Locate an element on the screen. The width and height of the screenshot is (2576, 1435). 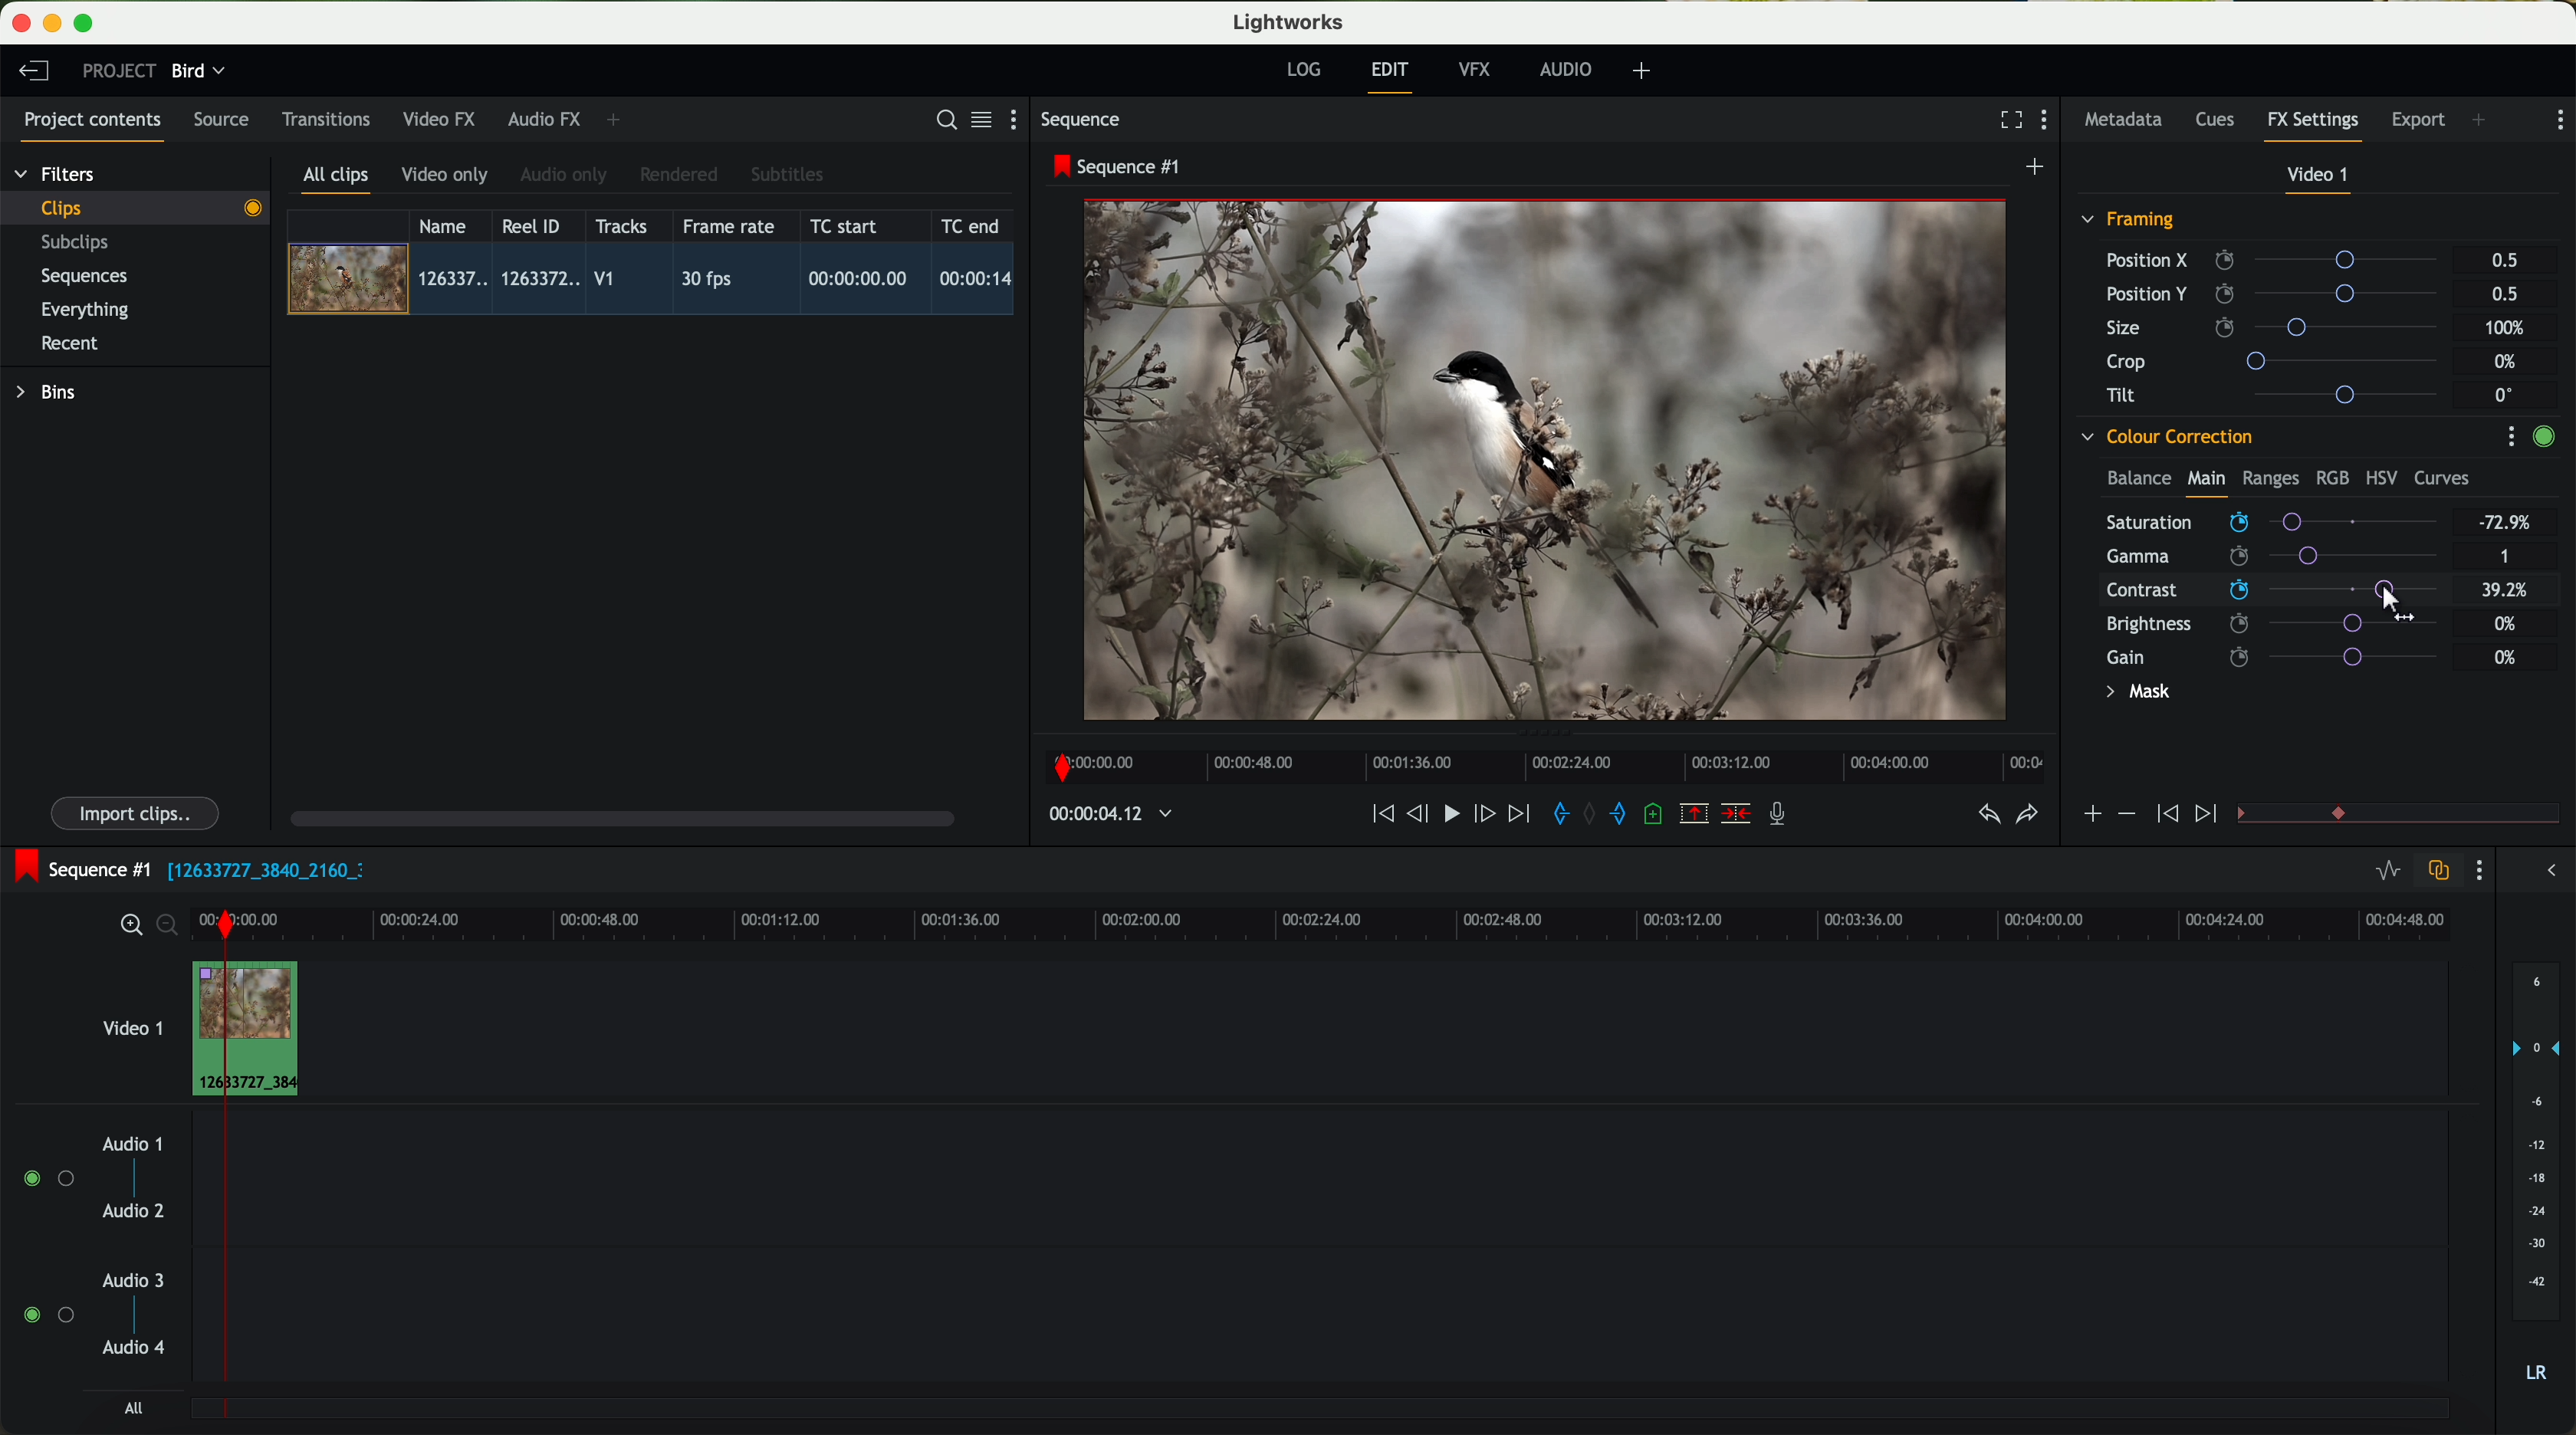
cues is located at coordinates (2221, 121).